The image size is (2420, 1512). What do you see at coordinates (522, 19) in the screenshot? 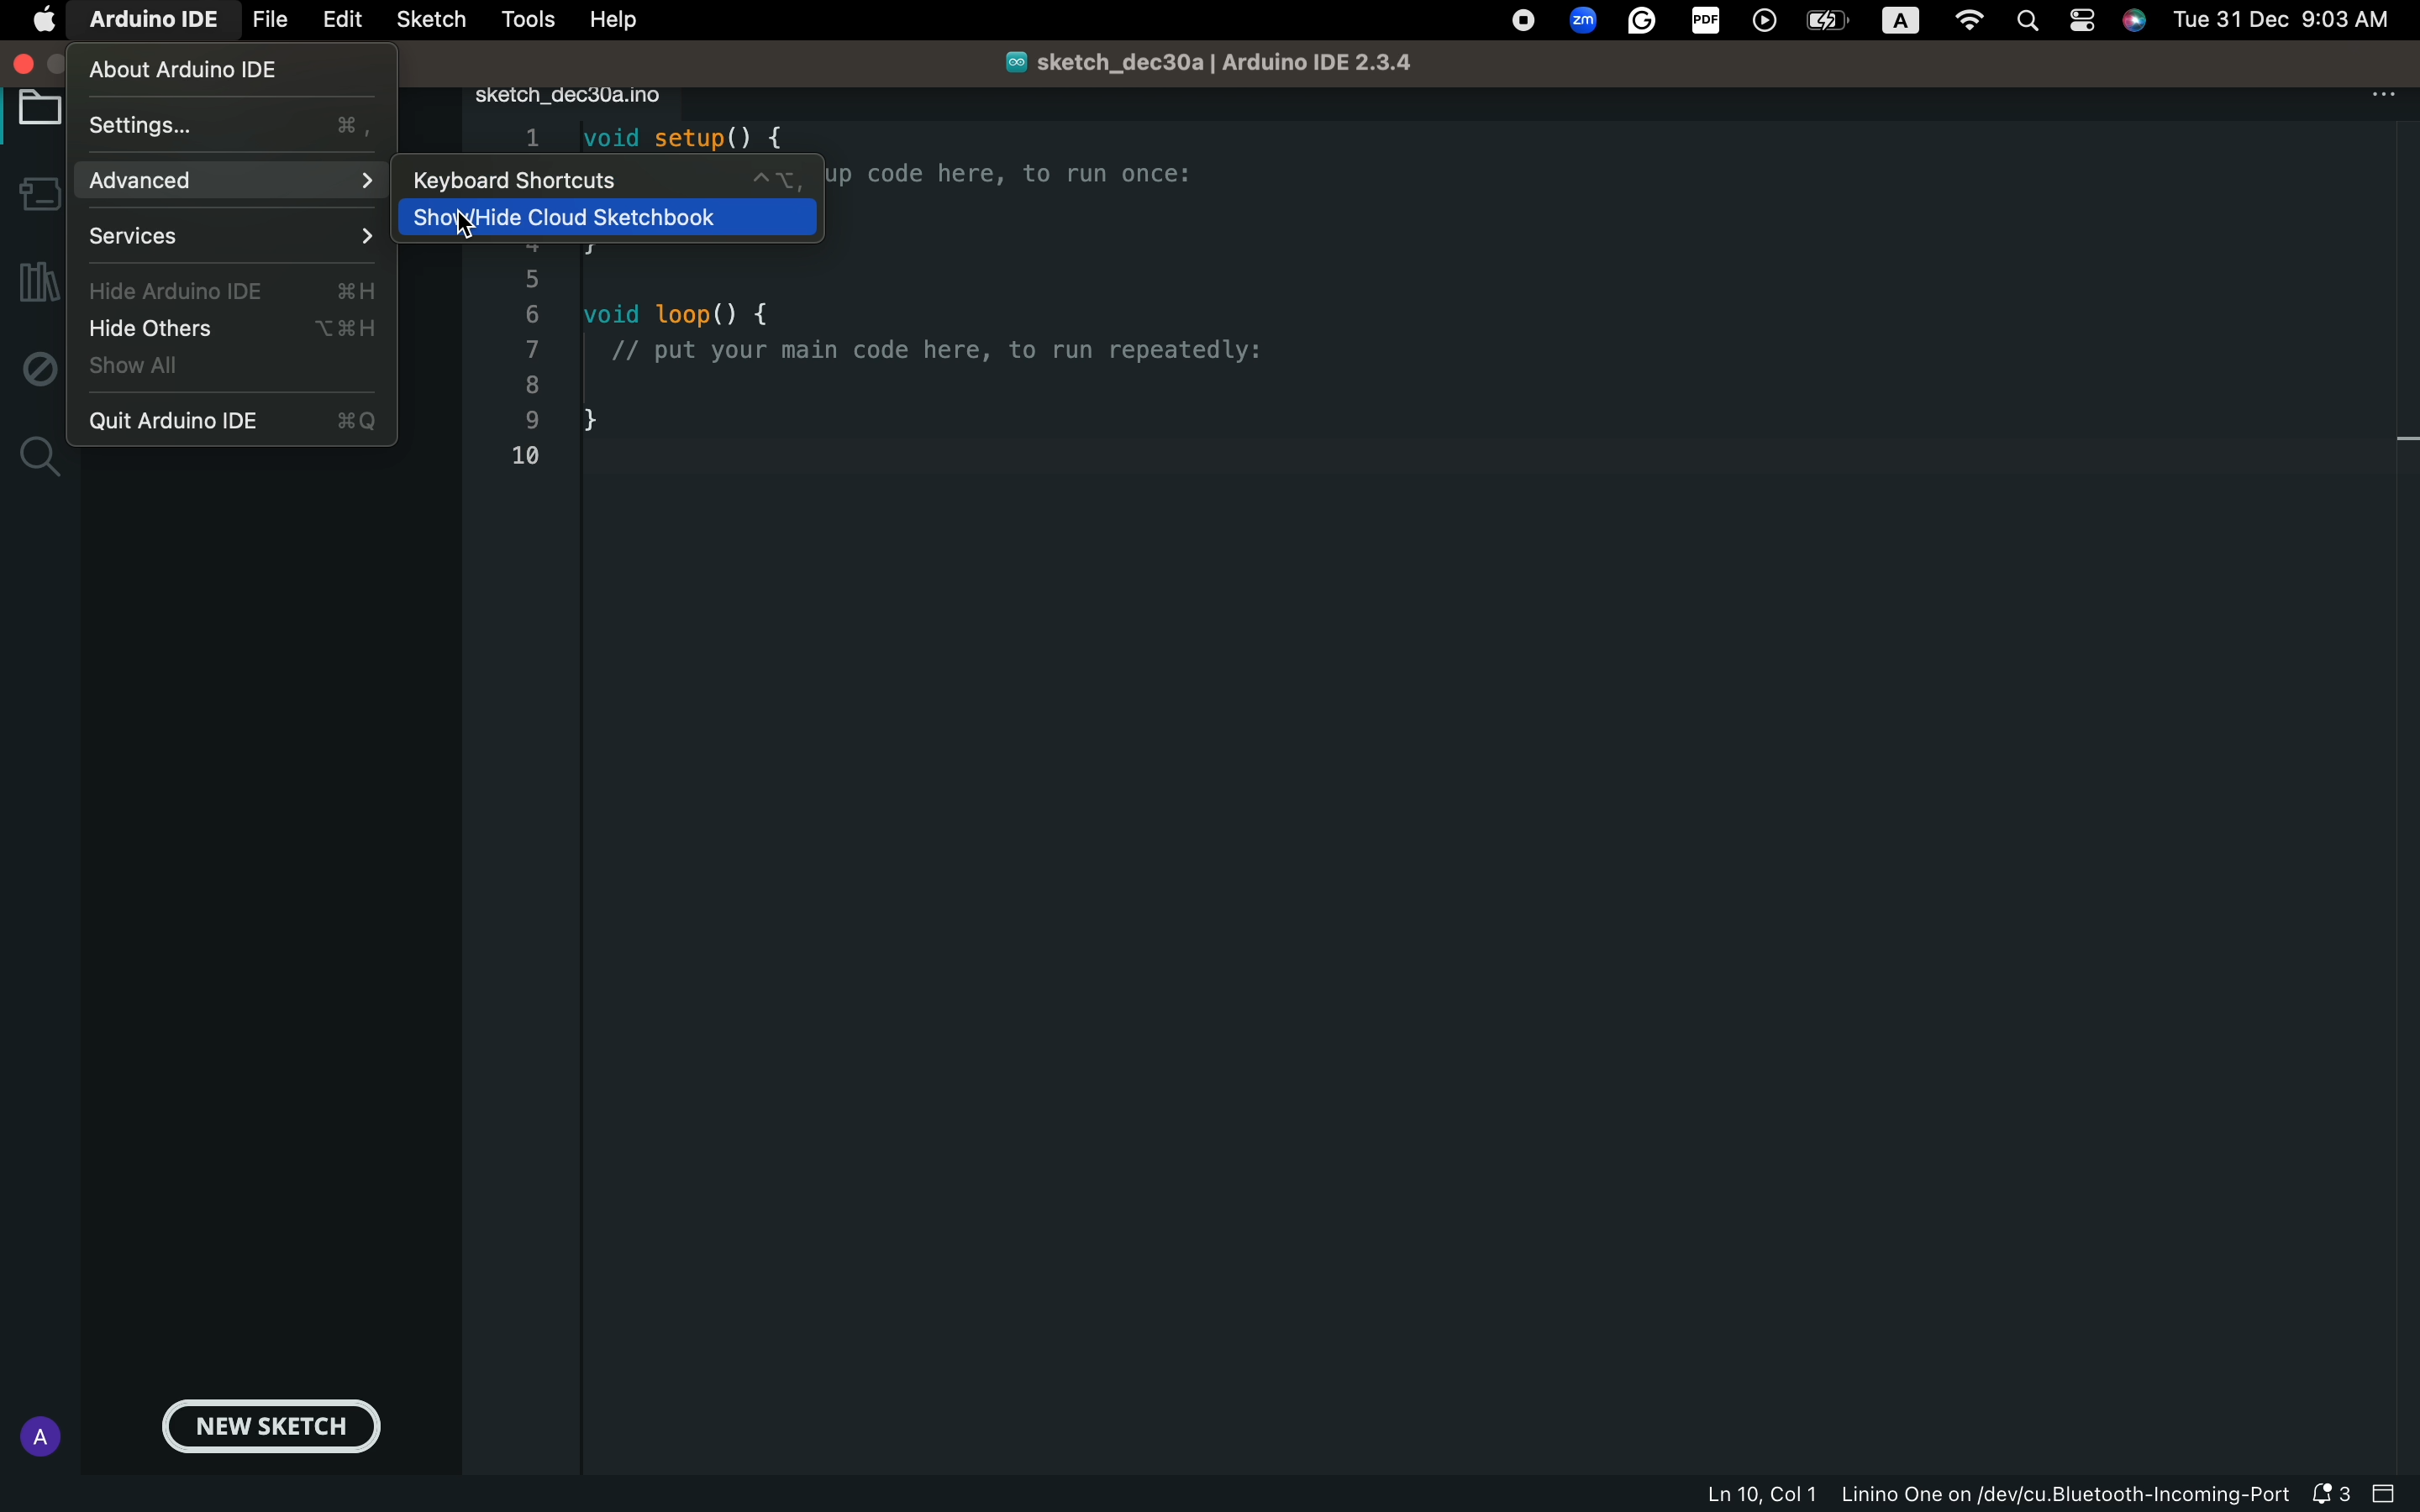
I see `tools` at bounding box center [522, 19].